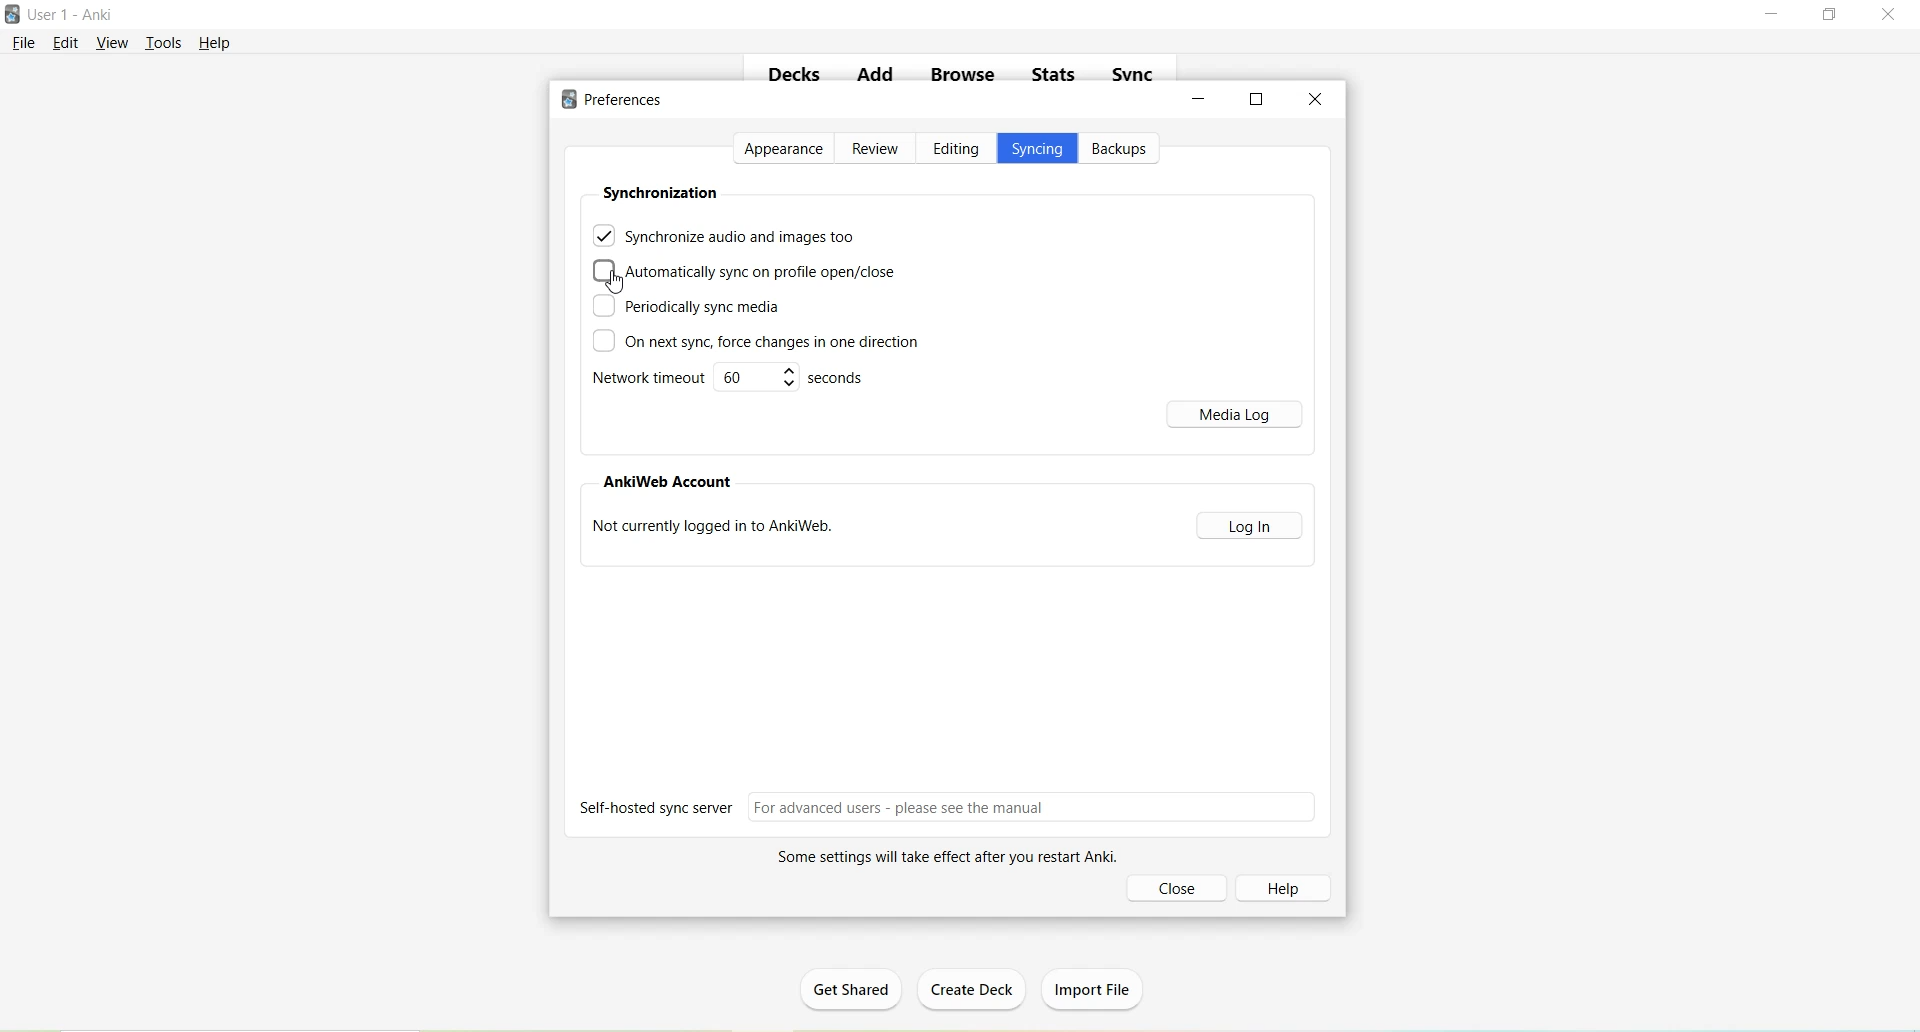 This screenshot has height=1032, width=1920. What do you see at coordinates (74, 16) in the screenshot?
I see `User 1 - Anki` at bounding box center [74, 16].